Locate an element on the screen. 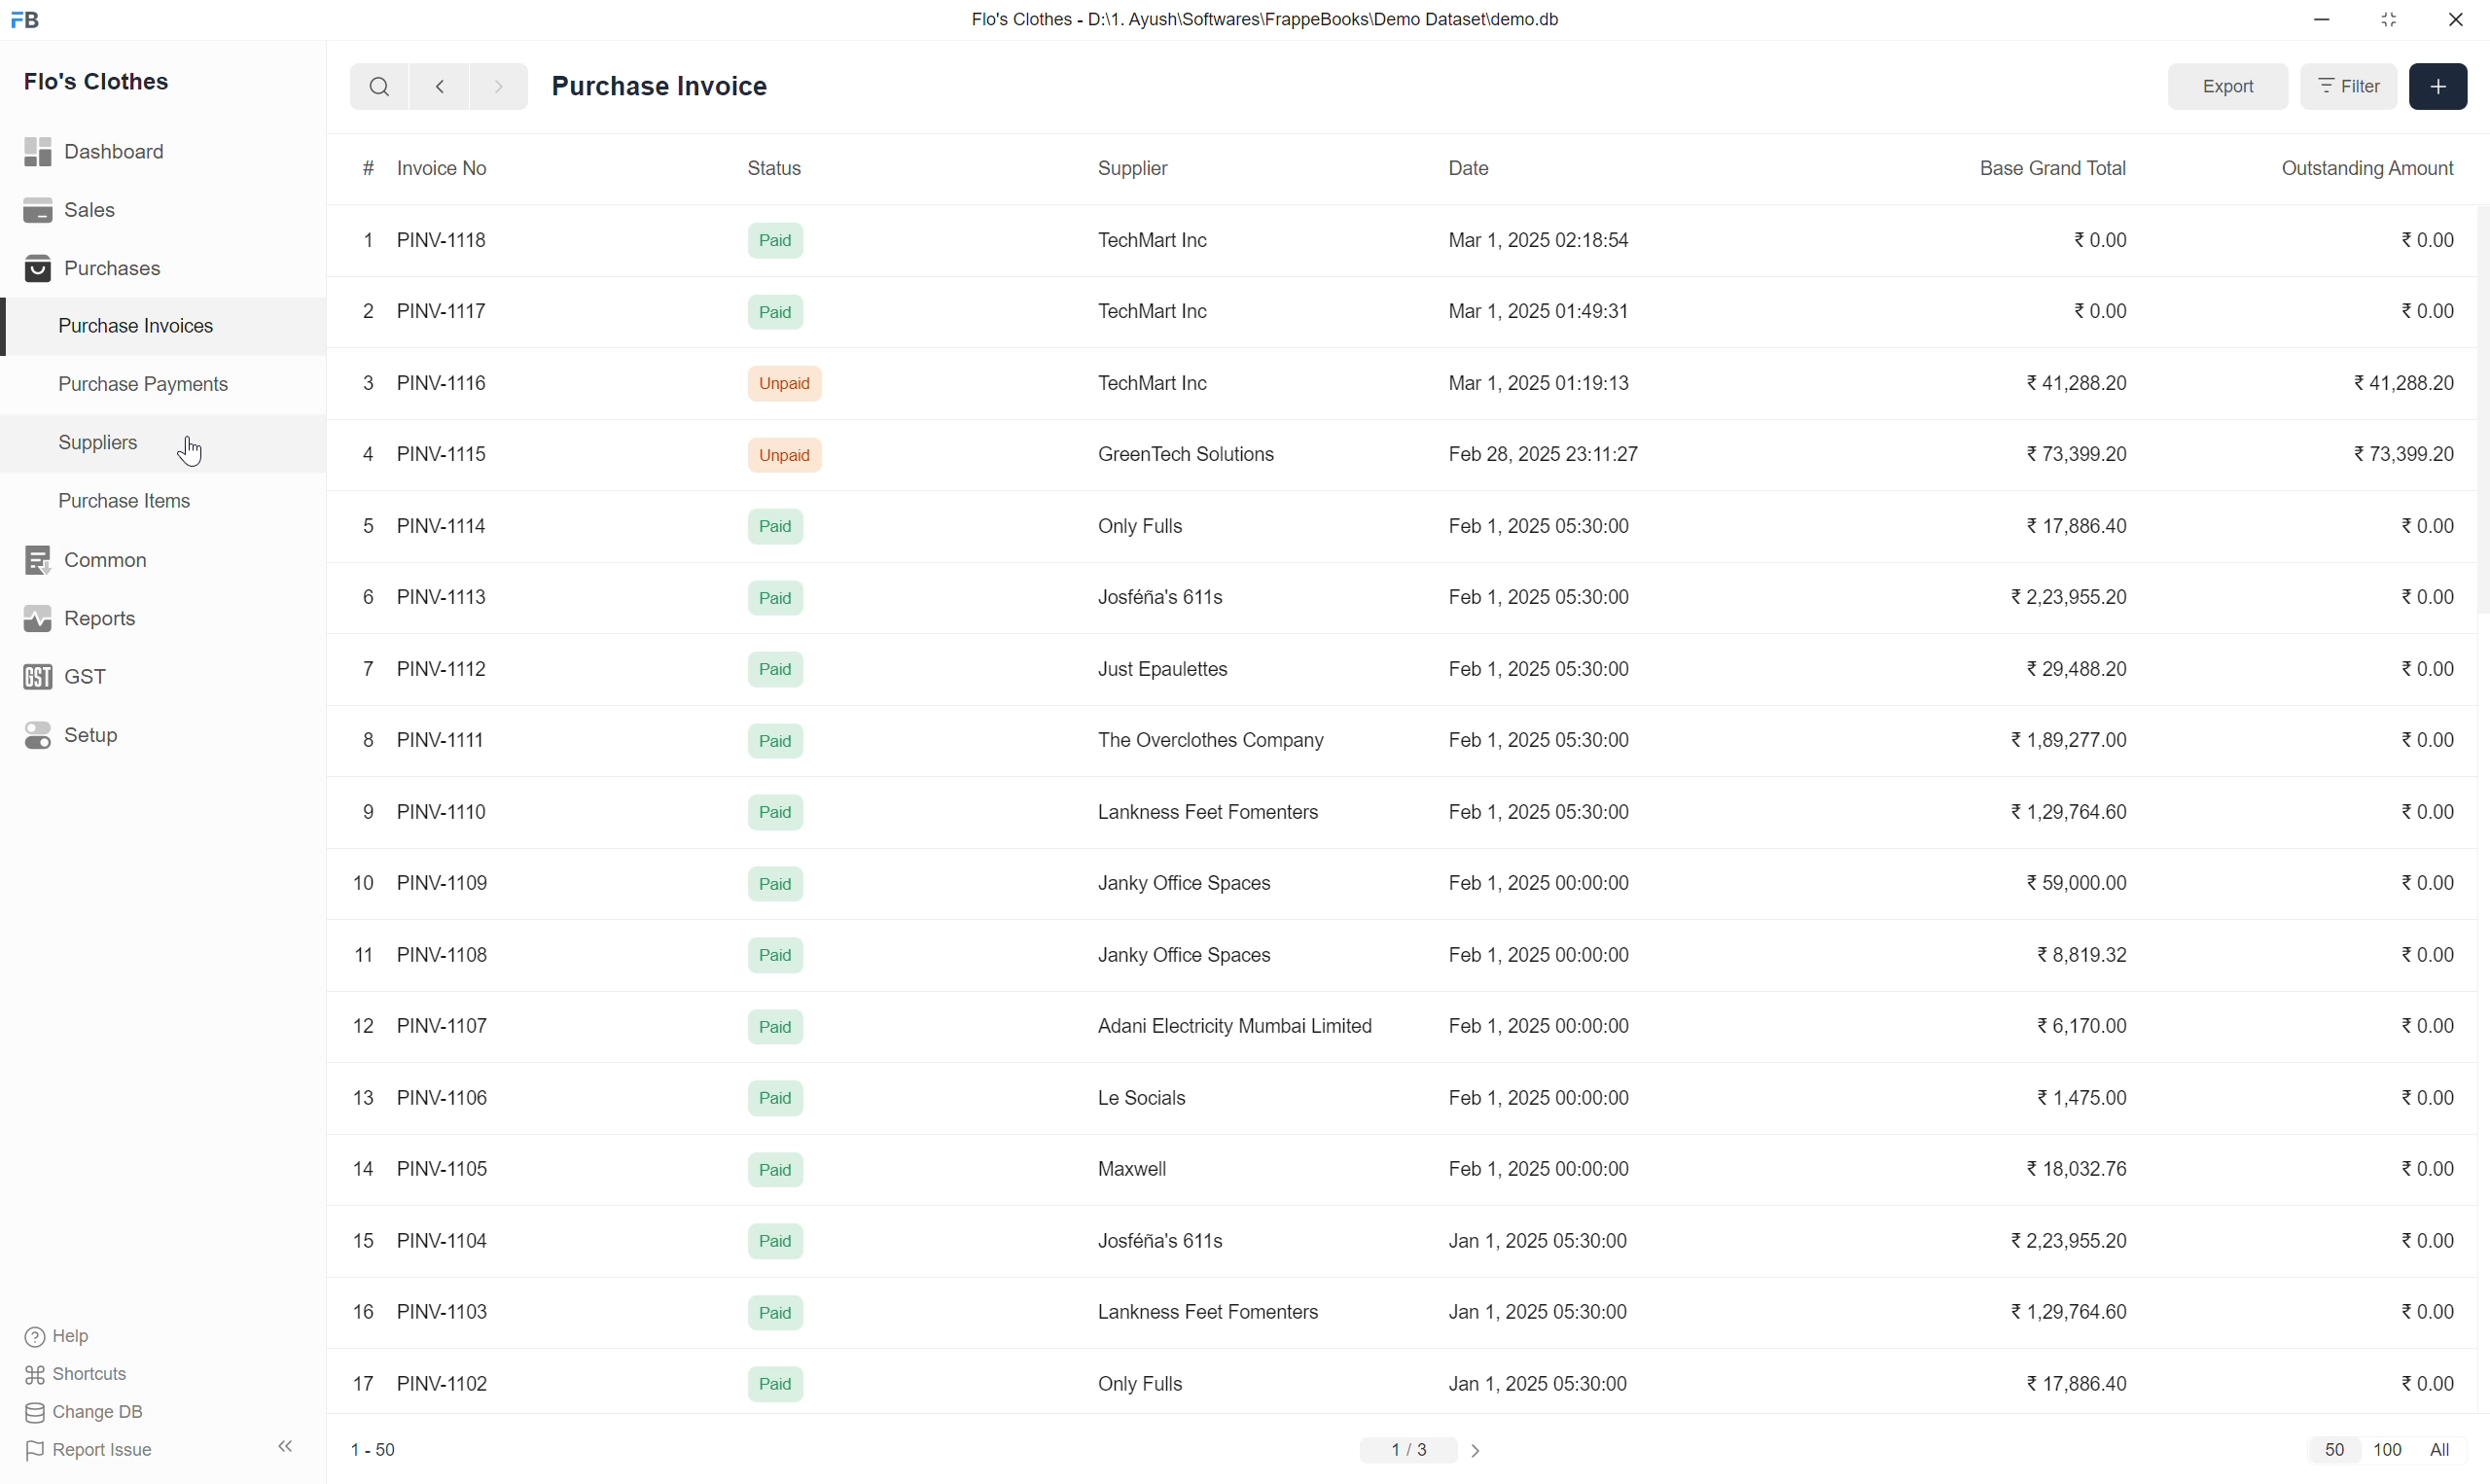 The image size is (2490, 1484). % 0.00 is located at coordinates (2419, 1307).